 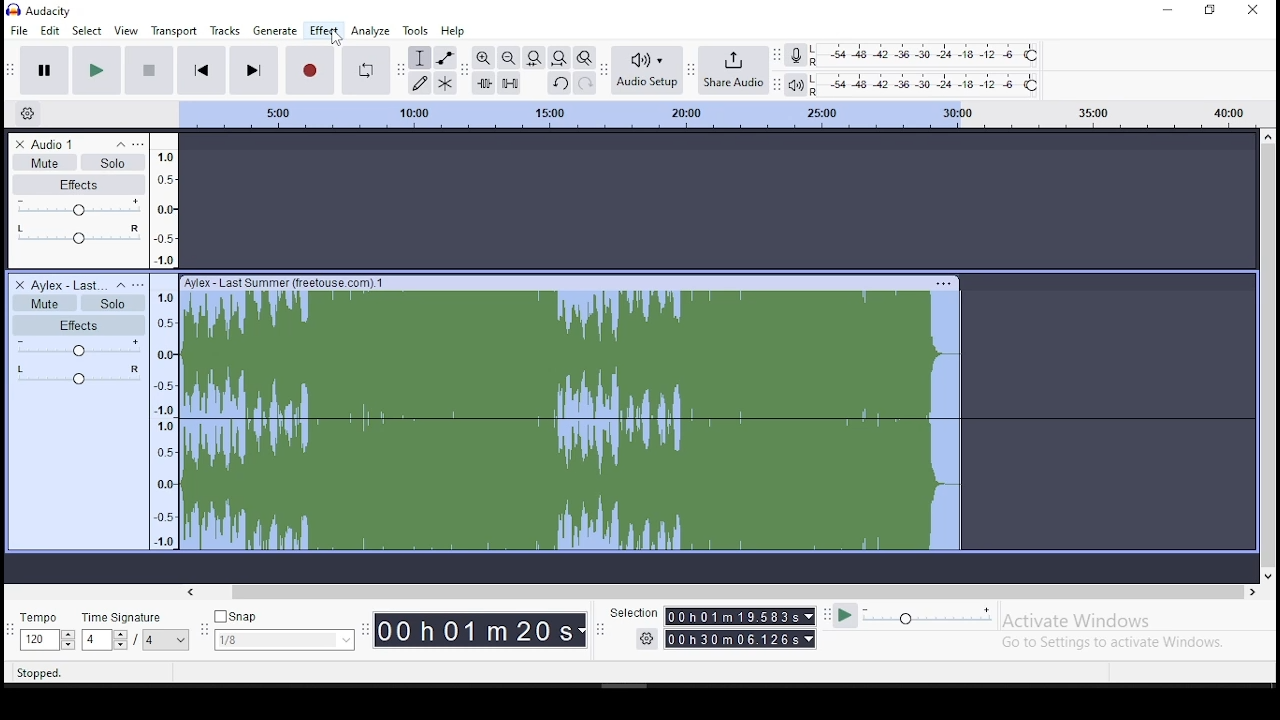 What do you see at coordinates (650, 70) in the screenshot?
I see `audio setup` at bounding box center [650, 70].